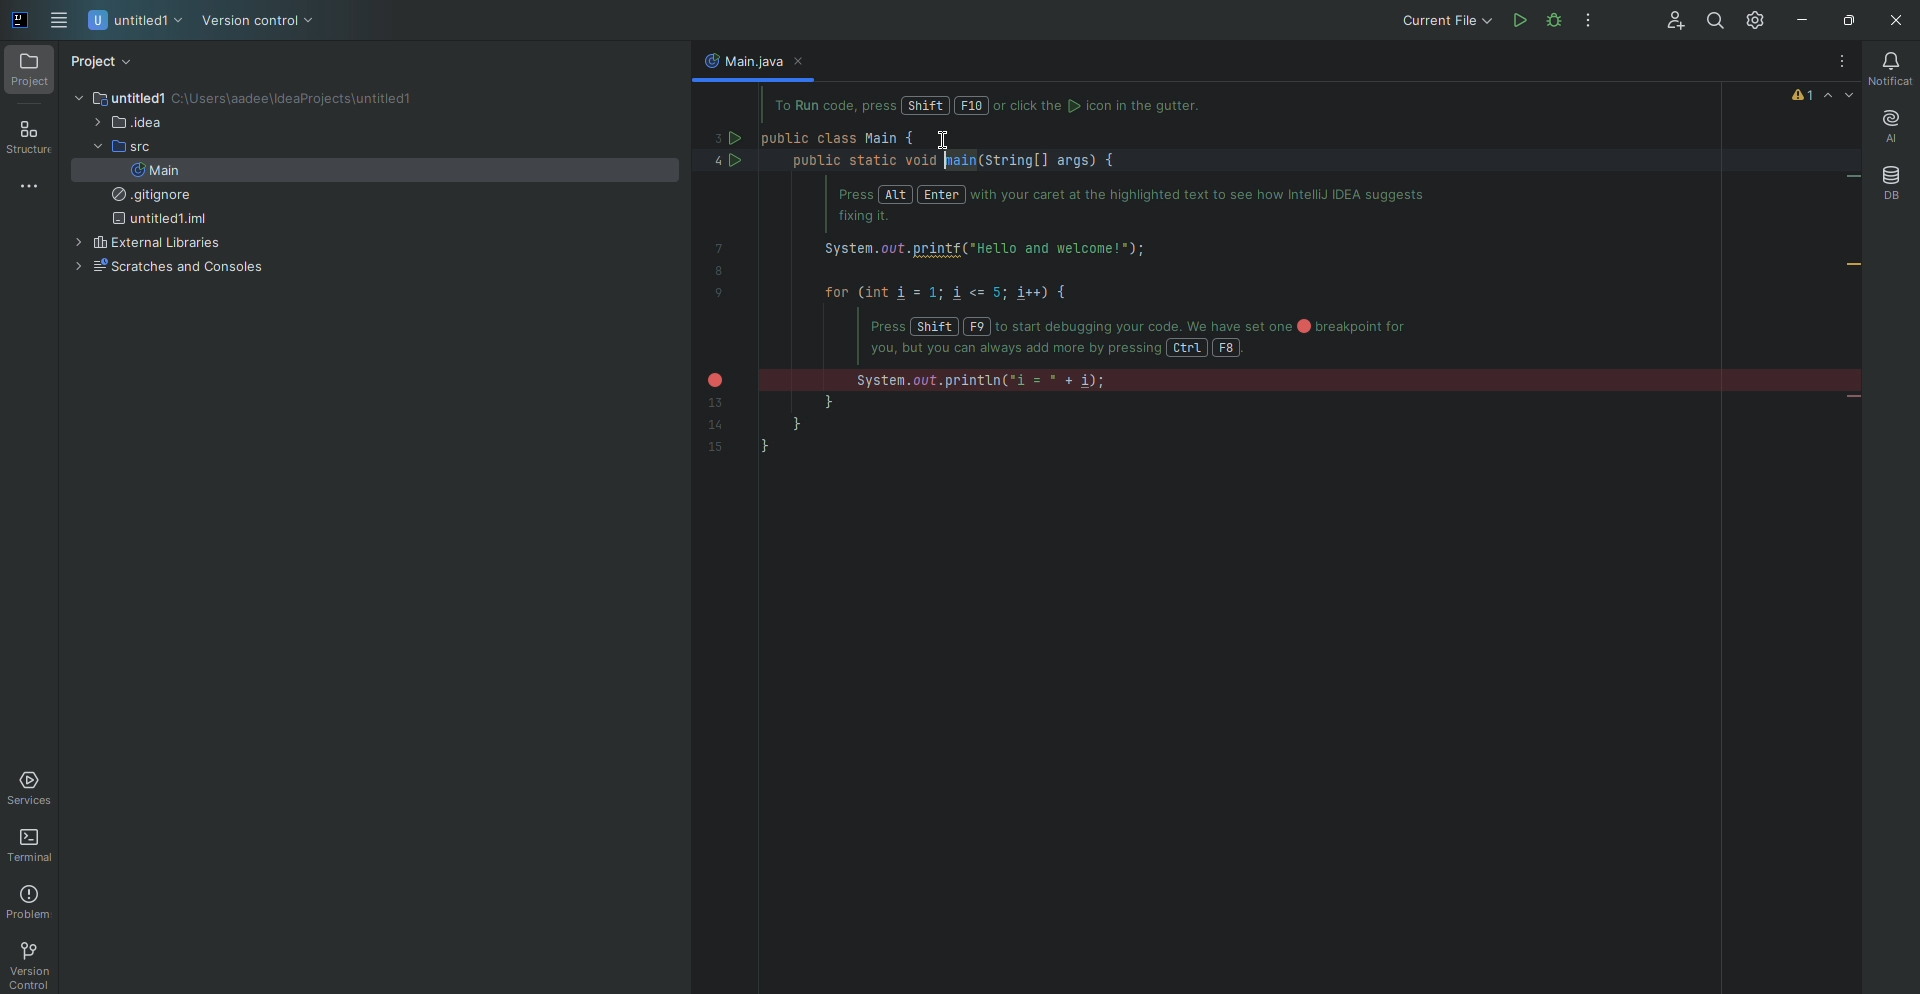 The image size is (1920, 994). What do you see at coordinates (156, 220) in the screenshot?
I see `untitled1.iml` at bounding box center [156, 220].